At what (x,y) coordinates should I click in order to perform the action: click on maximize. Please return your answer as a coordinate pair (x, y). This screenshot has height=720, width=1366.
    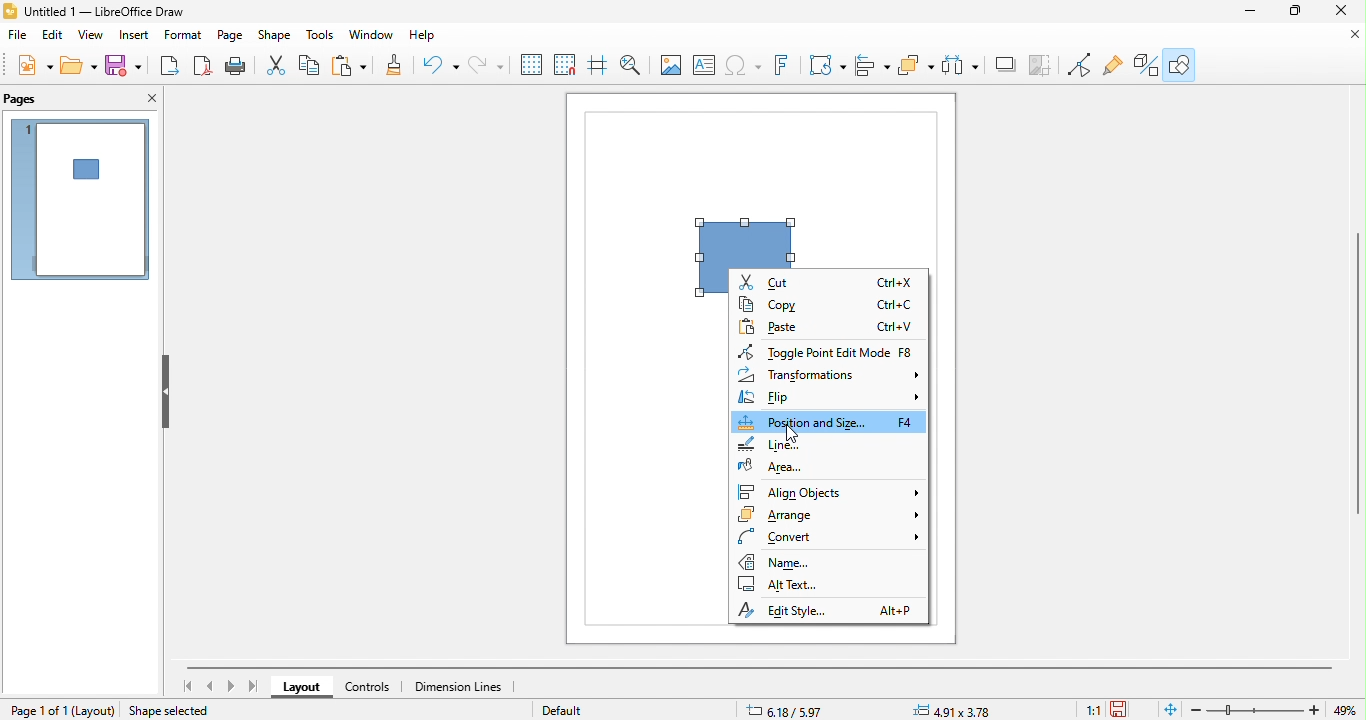
    Looking at the image, I should click on (1297, 11).